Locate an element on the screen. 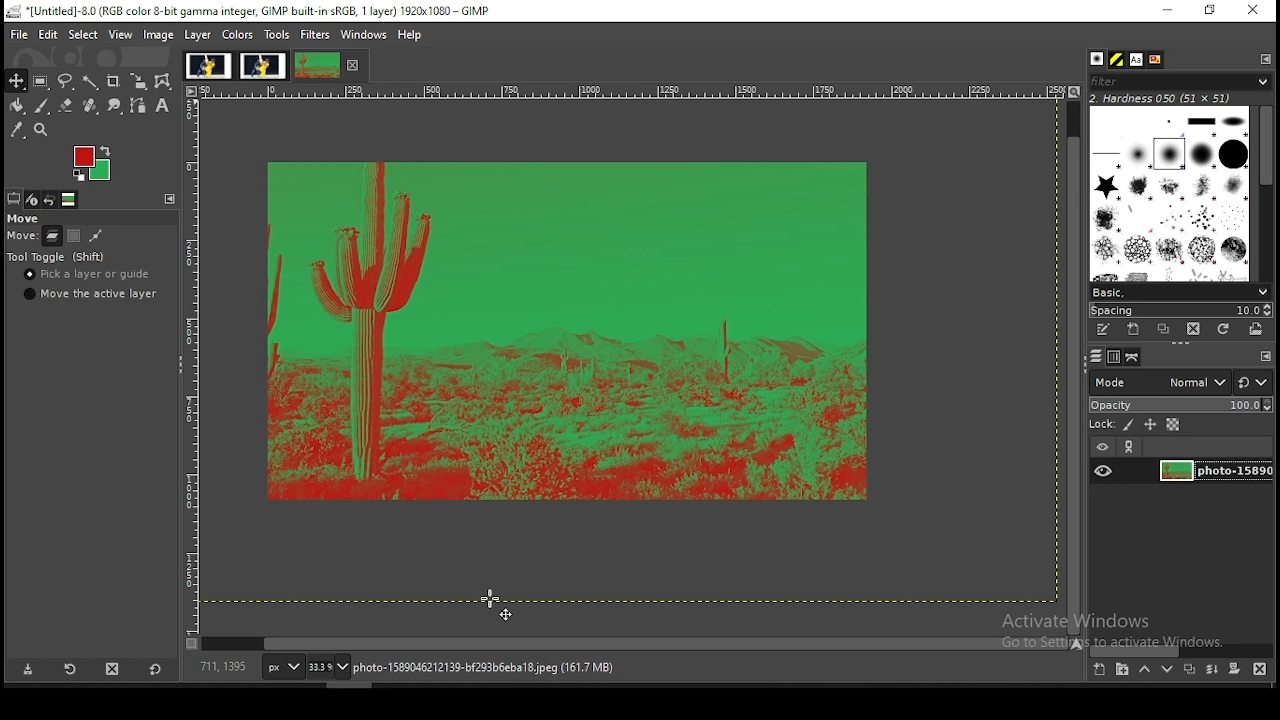 Image resolution: width=1280 pixels, height=720 pixels. new layer is located at coordinates (1101, 671).